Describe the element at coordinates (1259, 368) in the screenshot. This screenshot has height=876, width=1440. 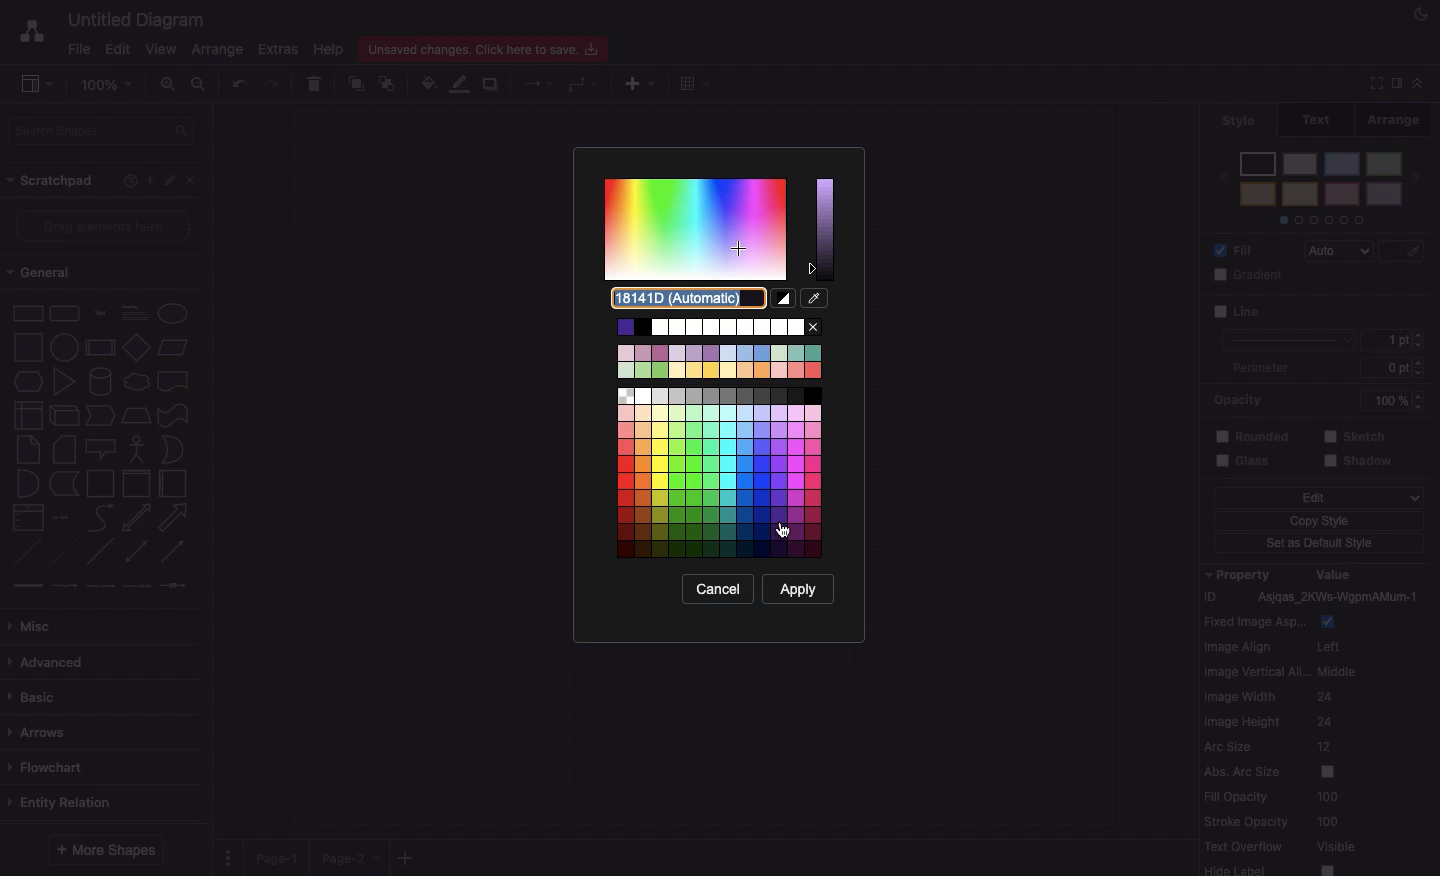
I see `Perimeter` at that location.